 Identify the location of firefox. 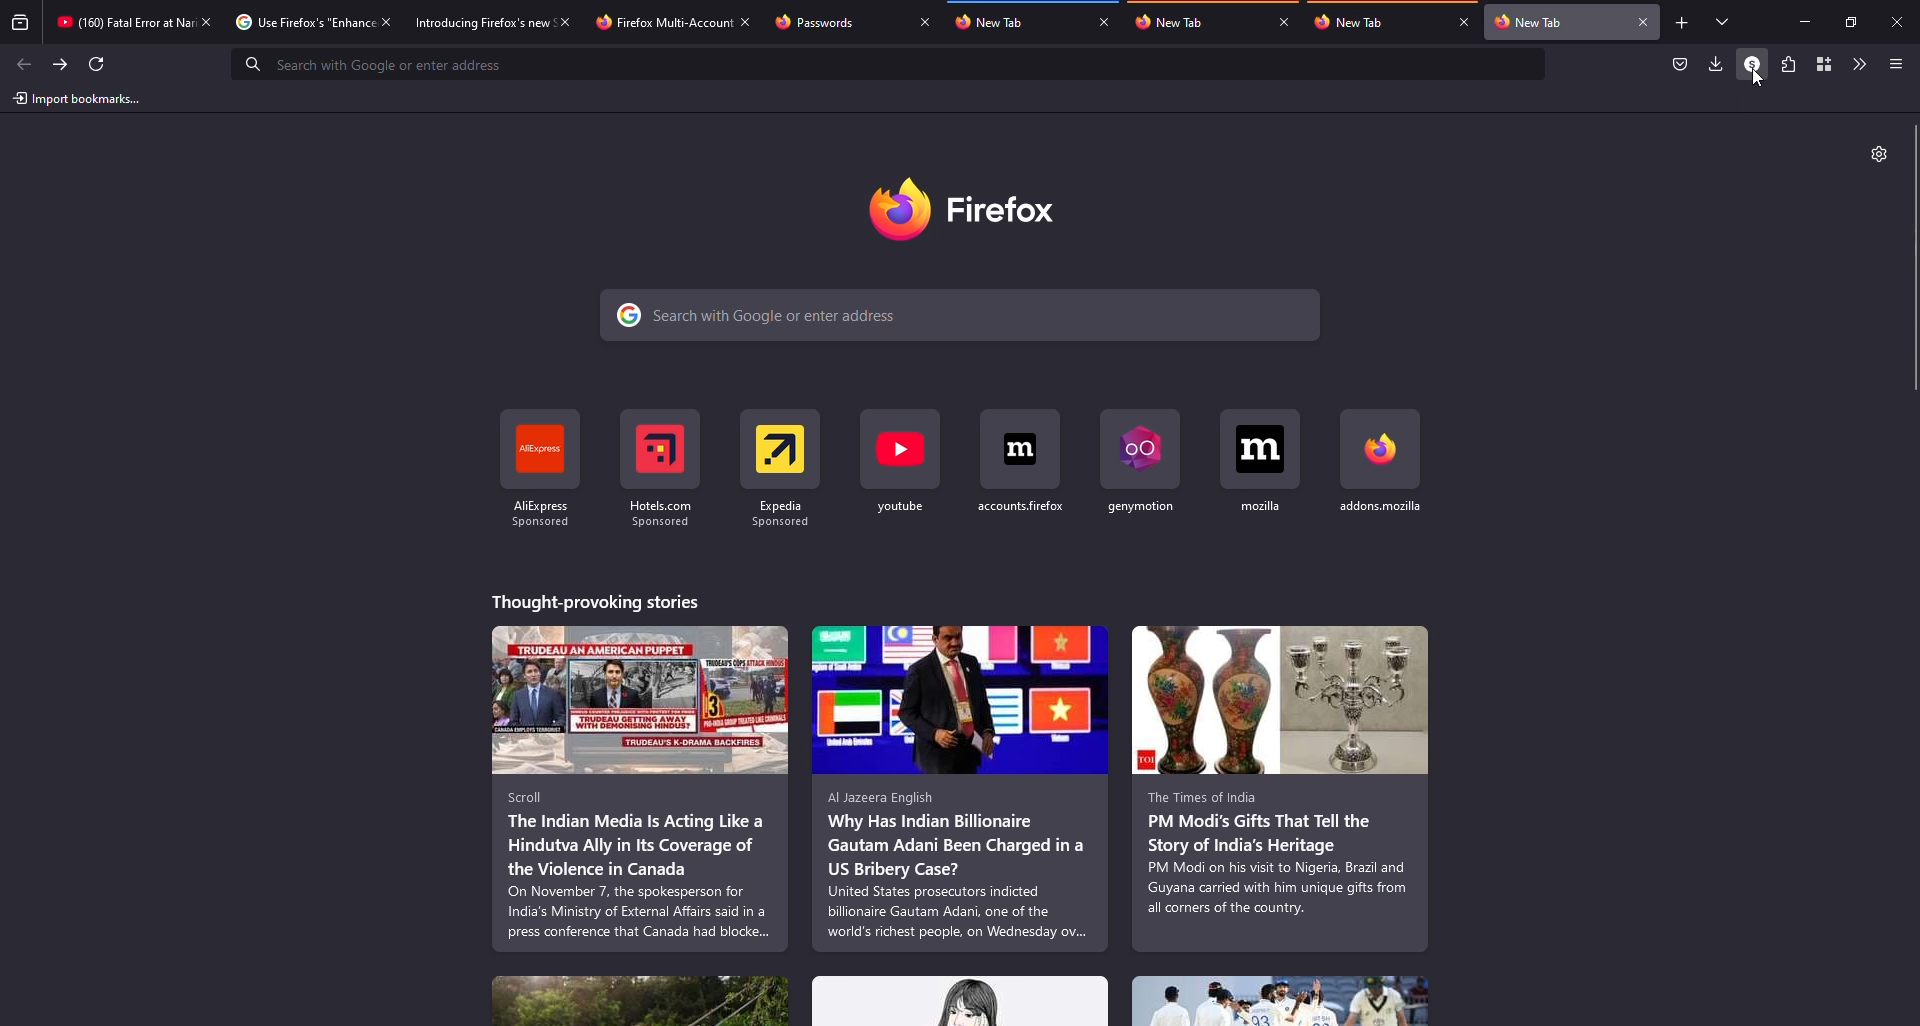
(960, 207).